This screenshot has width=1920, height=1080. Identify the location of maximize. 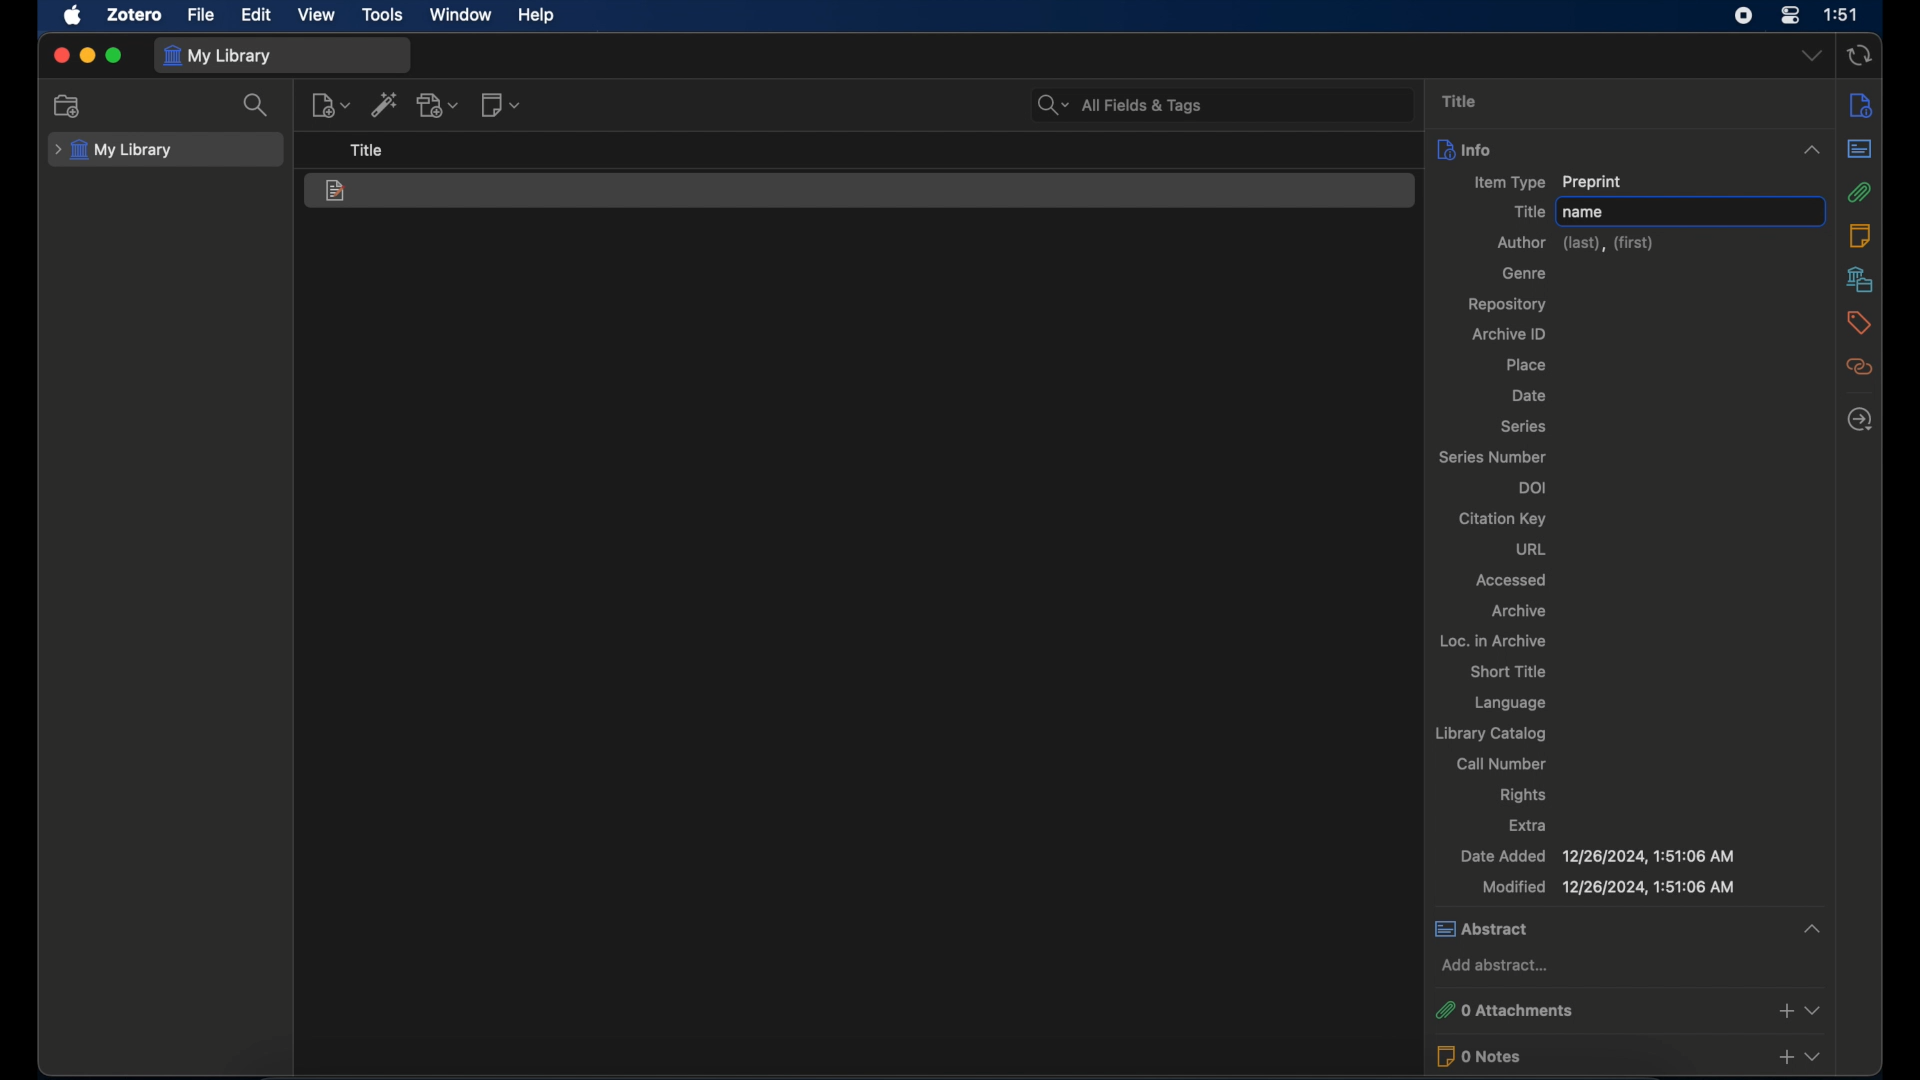
(114, 57).